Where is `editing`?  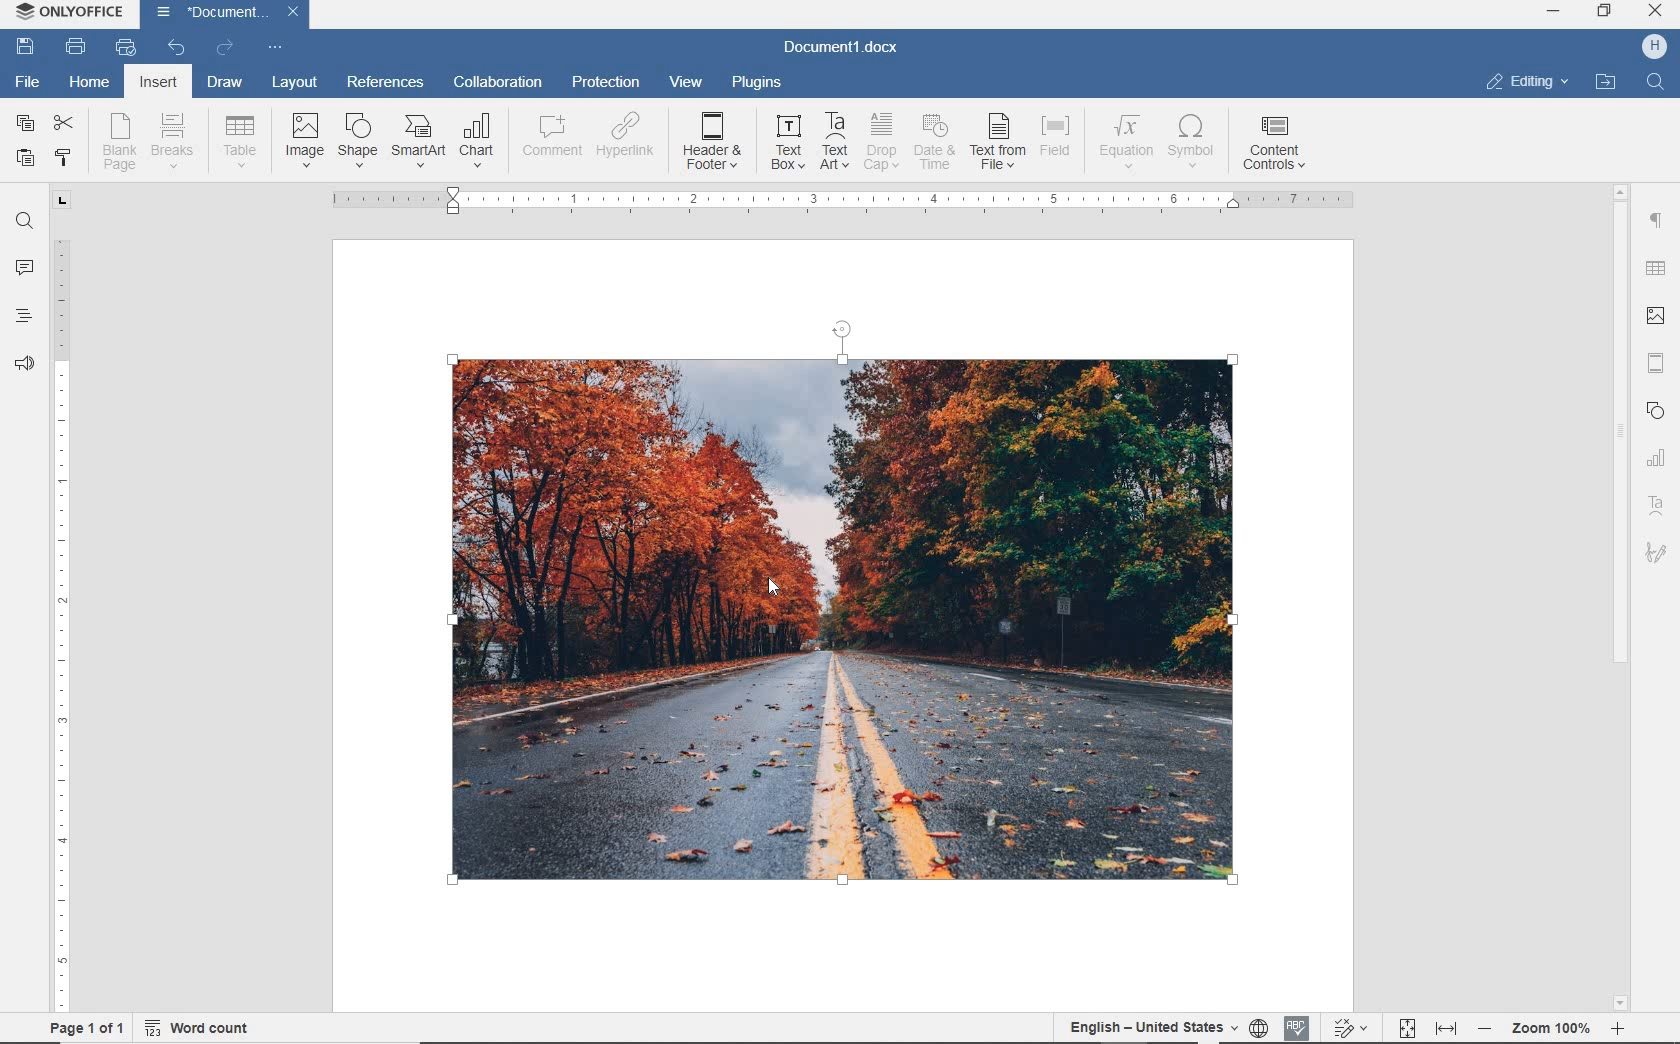
editing is located at coordinates (1530, 81).